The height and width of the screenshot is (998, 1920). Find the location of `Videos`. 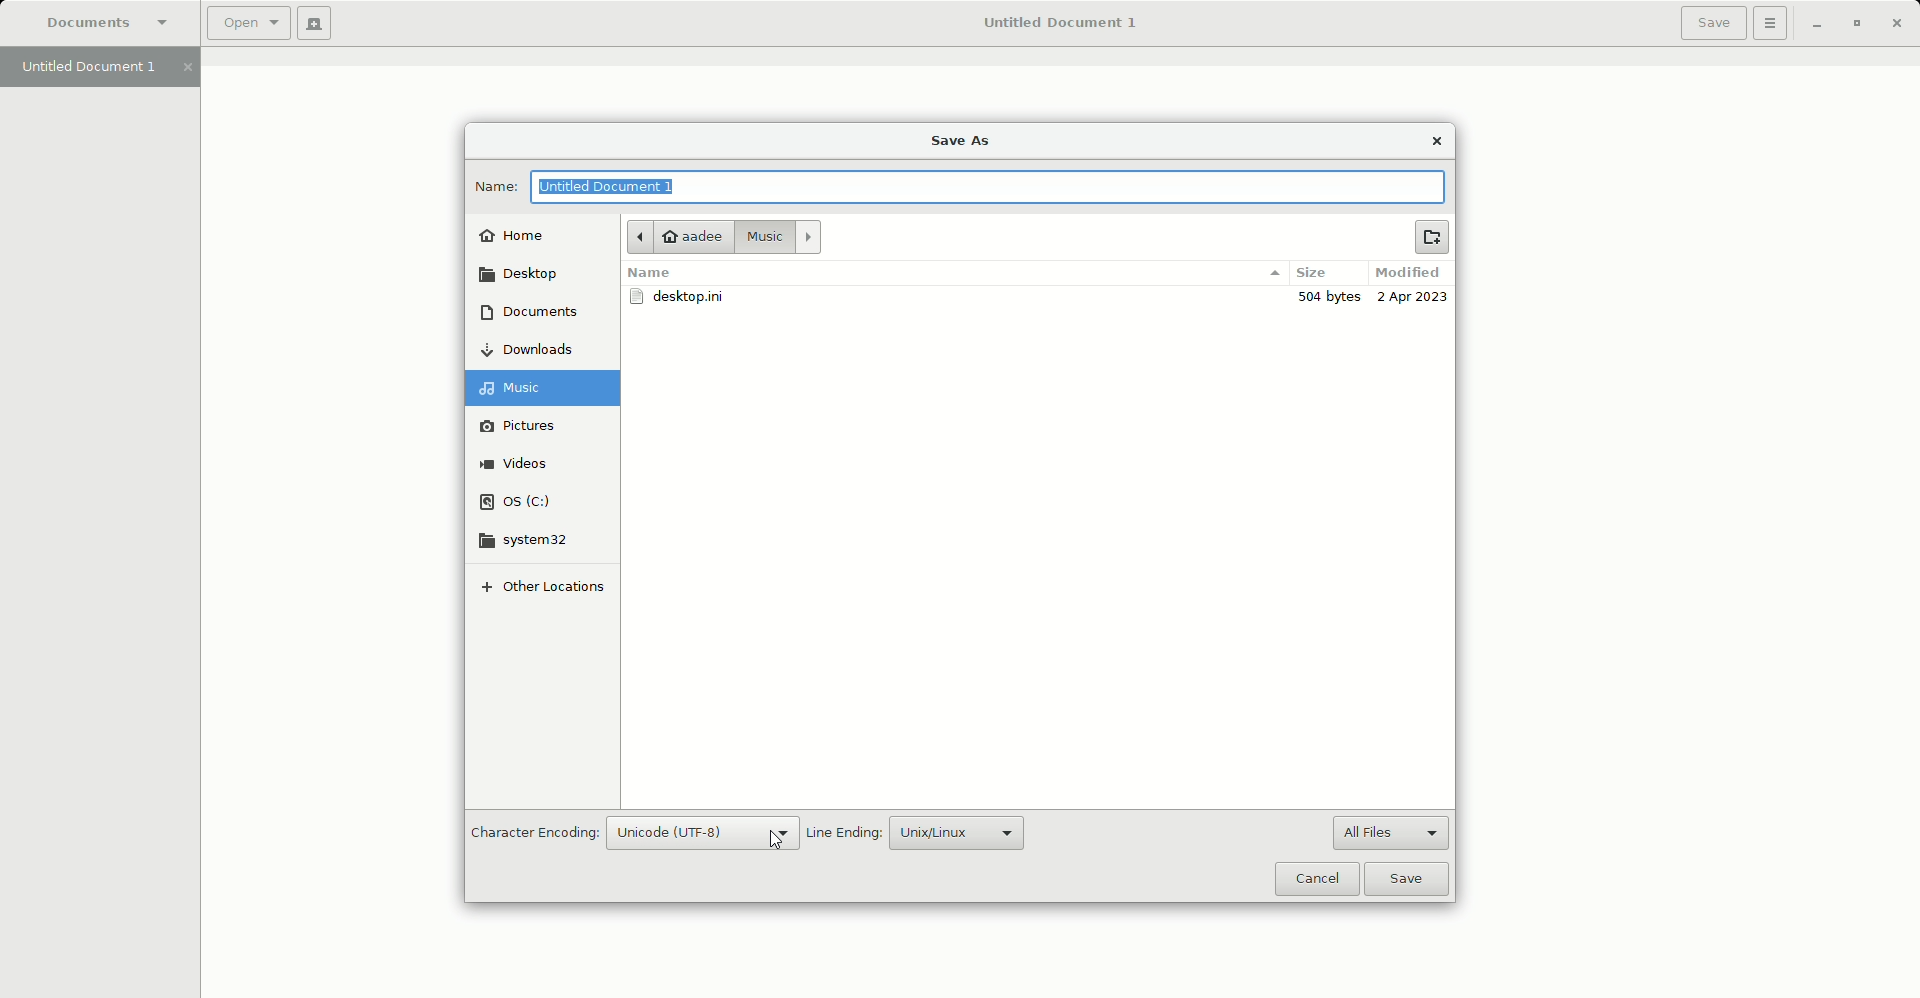

Videos is located at coordinates (543, 465).